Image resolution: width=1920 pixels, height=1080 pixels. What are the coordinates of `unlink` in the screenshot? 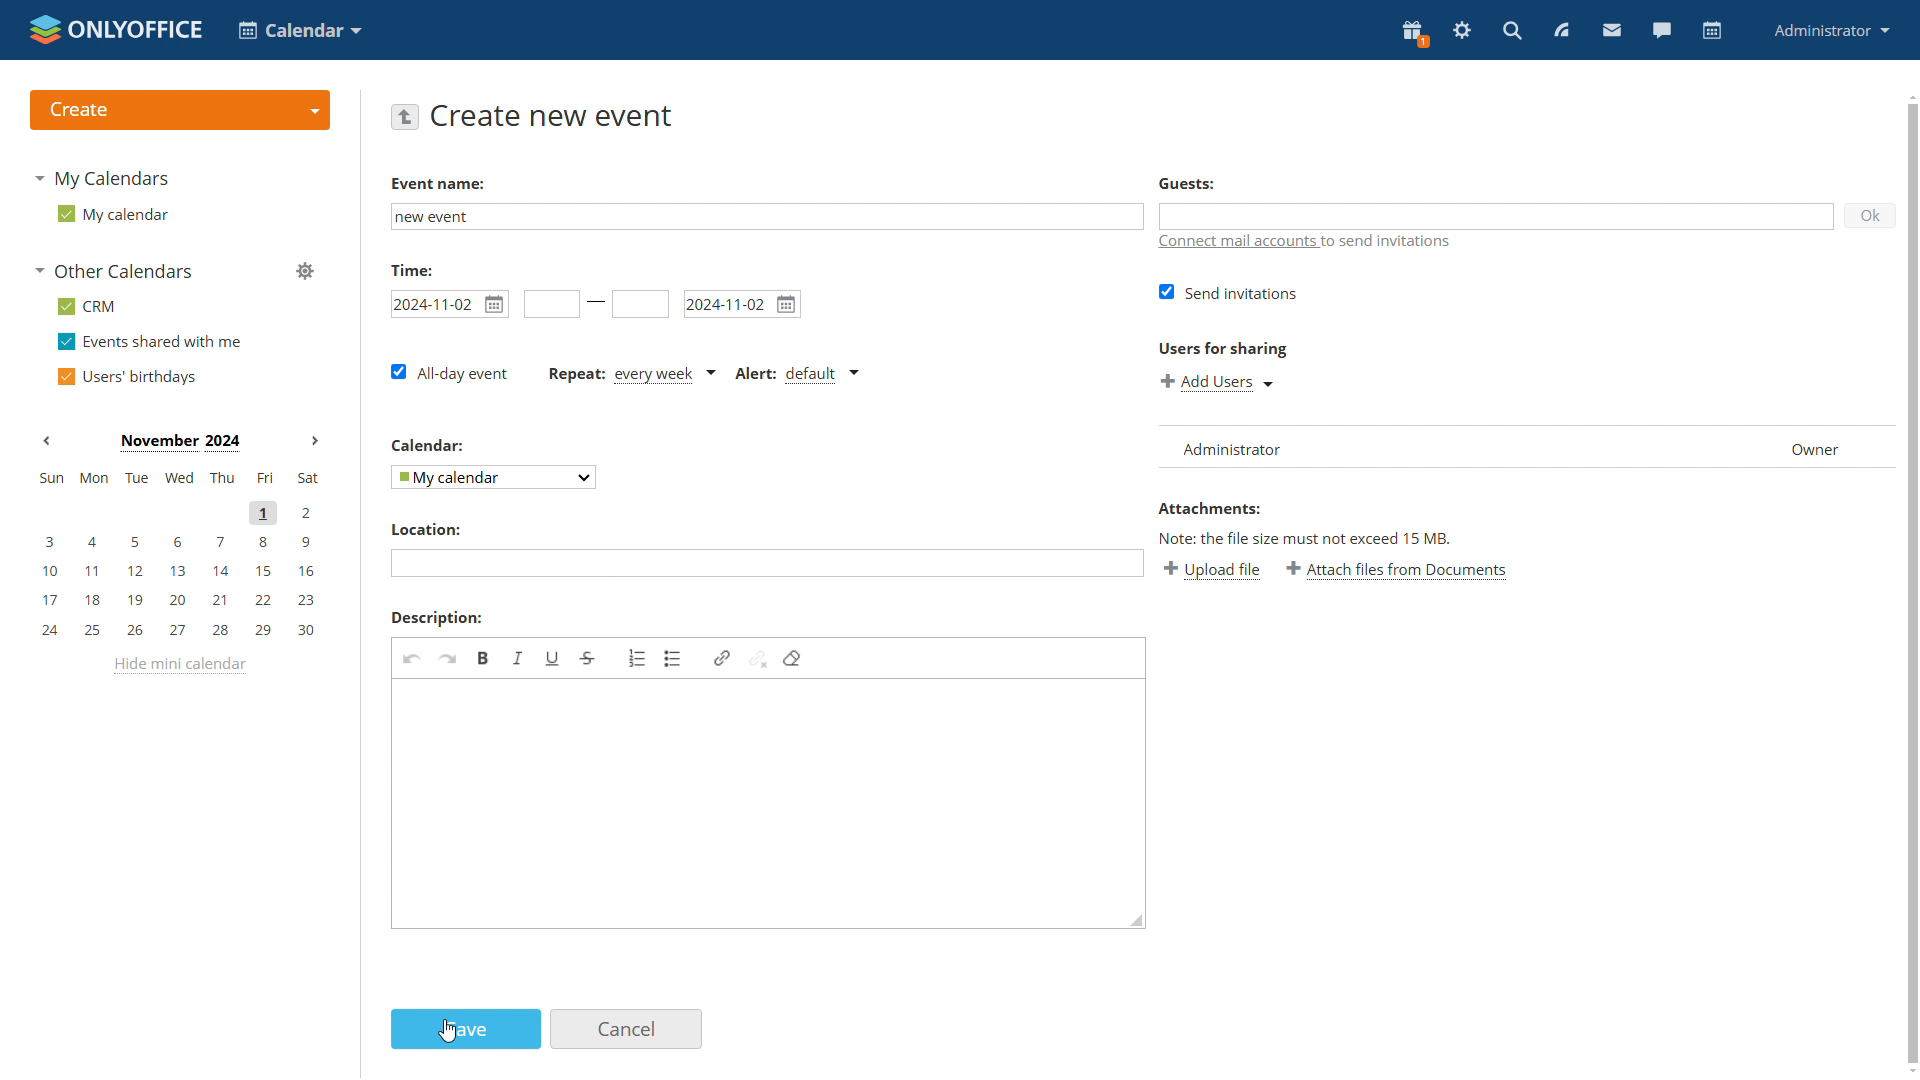 It's located at (759, 659).